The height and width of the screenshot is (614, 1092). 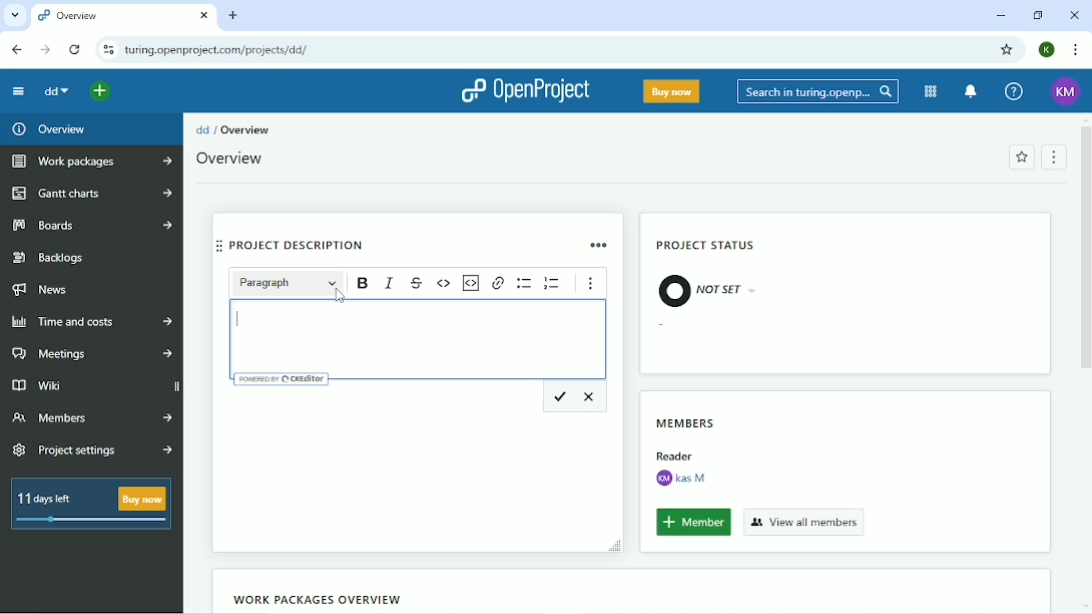 What do you see at coordinates (44, 291) in the screenshot?
I see `News` at bounding box center [44, 291].